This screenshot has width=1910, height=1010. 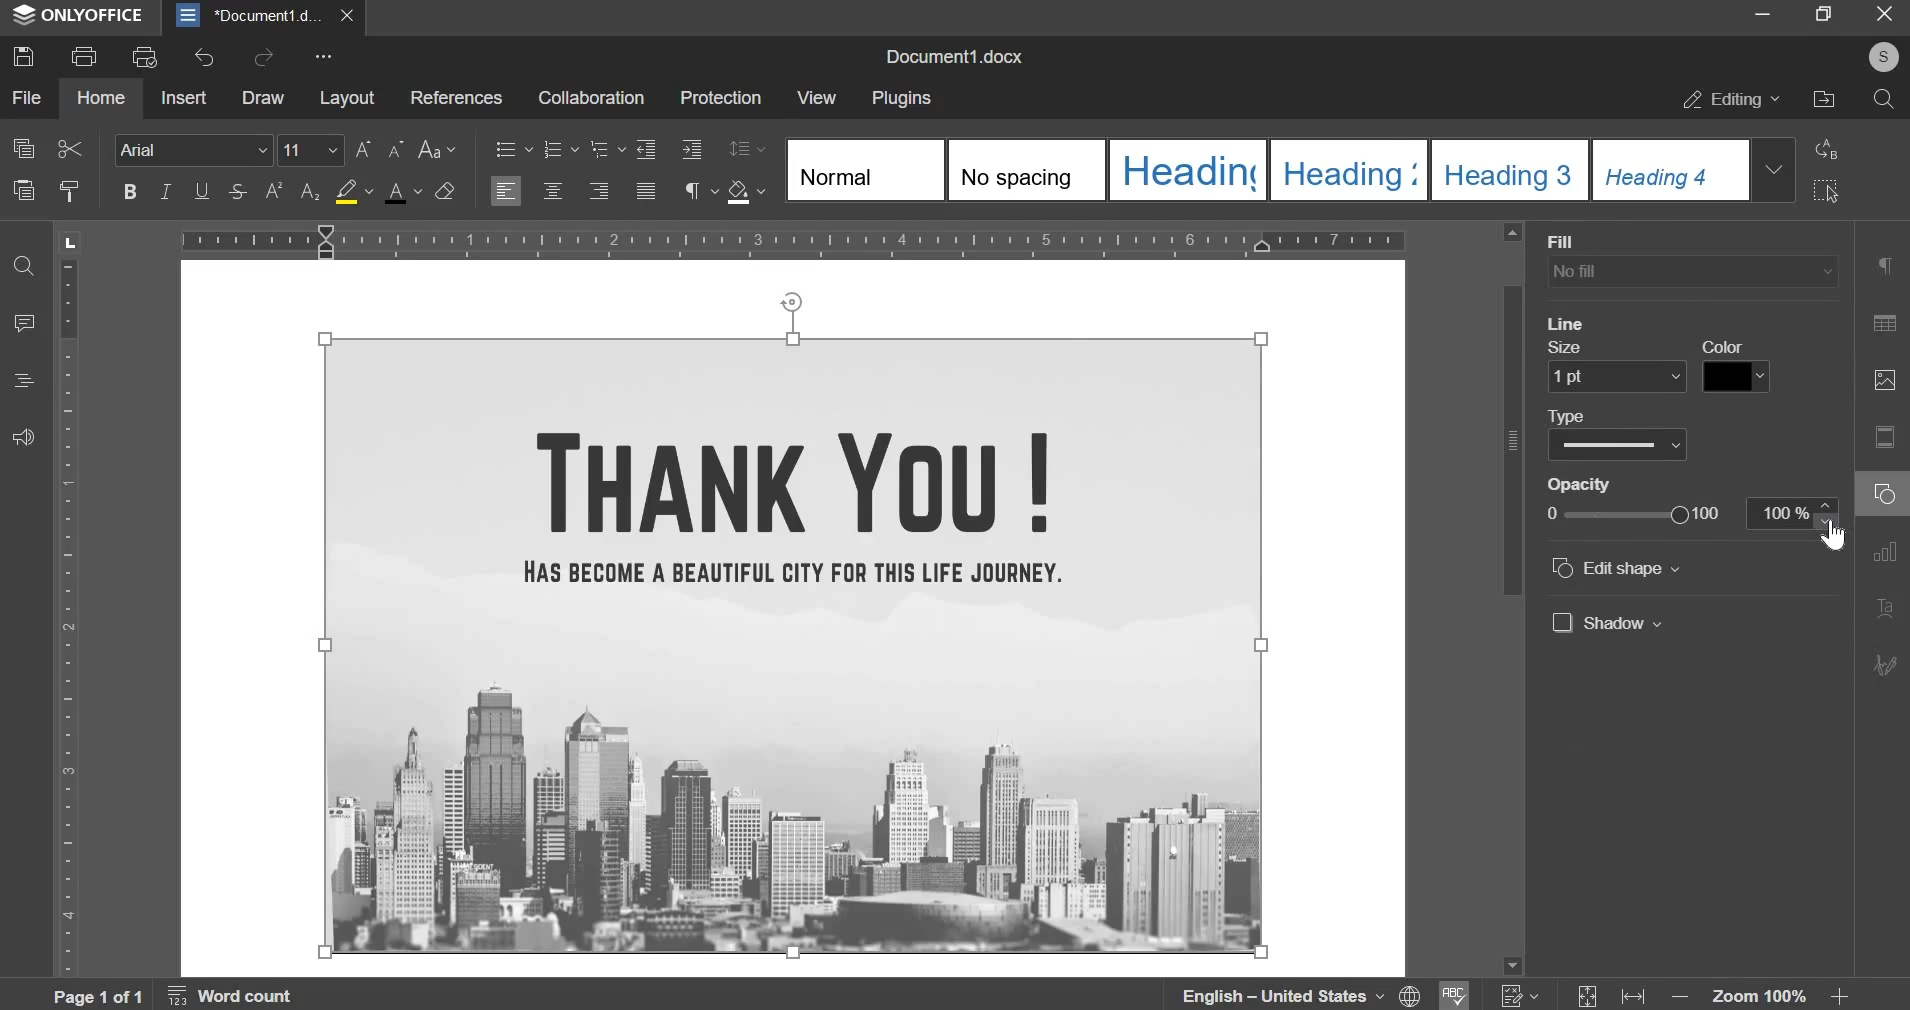 What do you see at coordinates (591, 97) in the screenshot?
I see `collaboration` at bounding box center [591, 97].